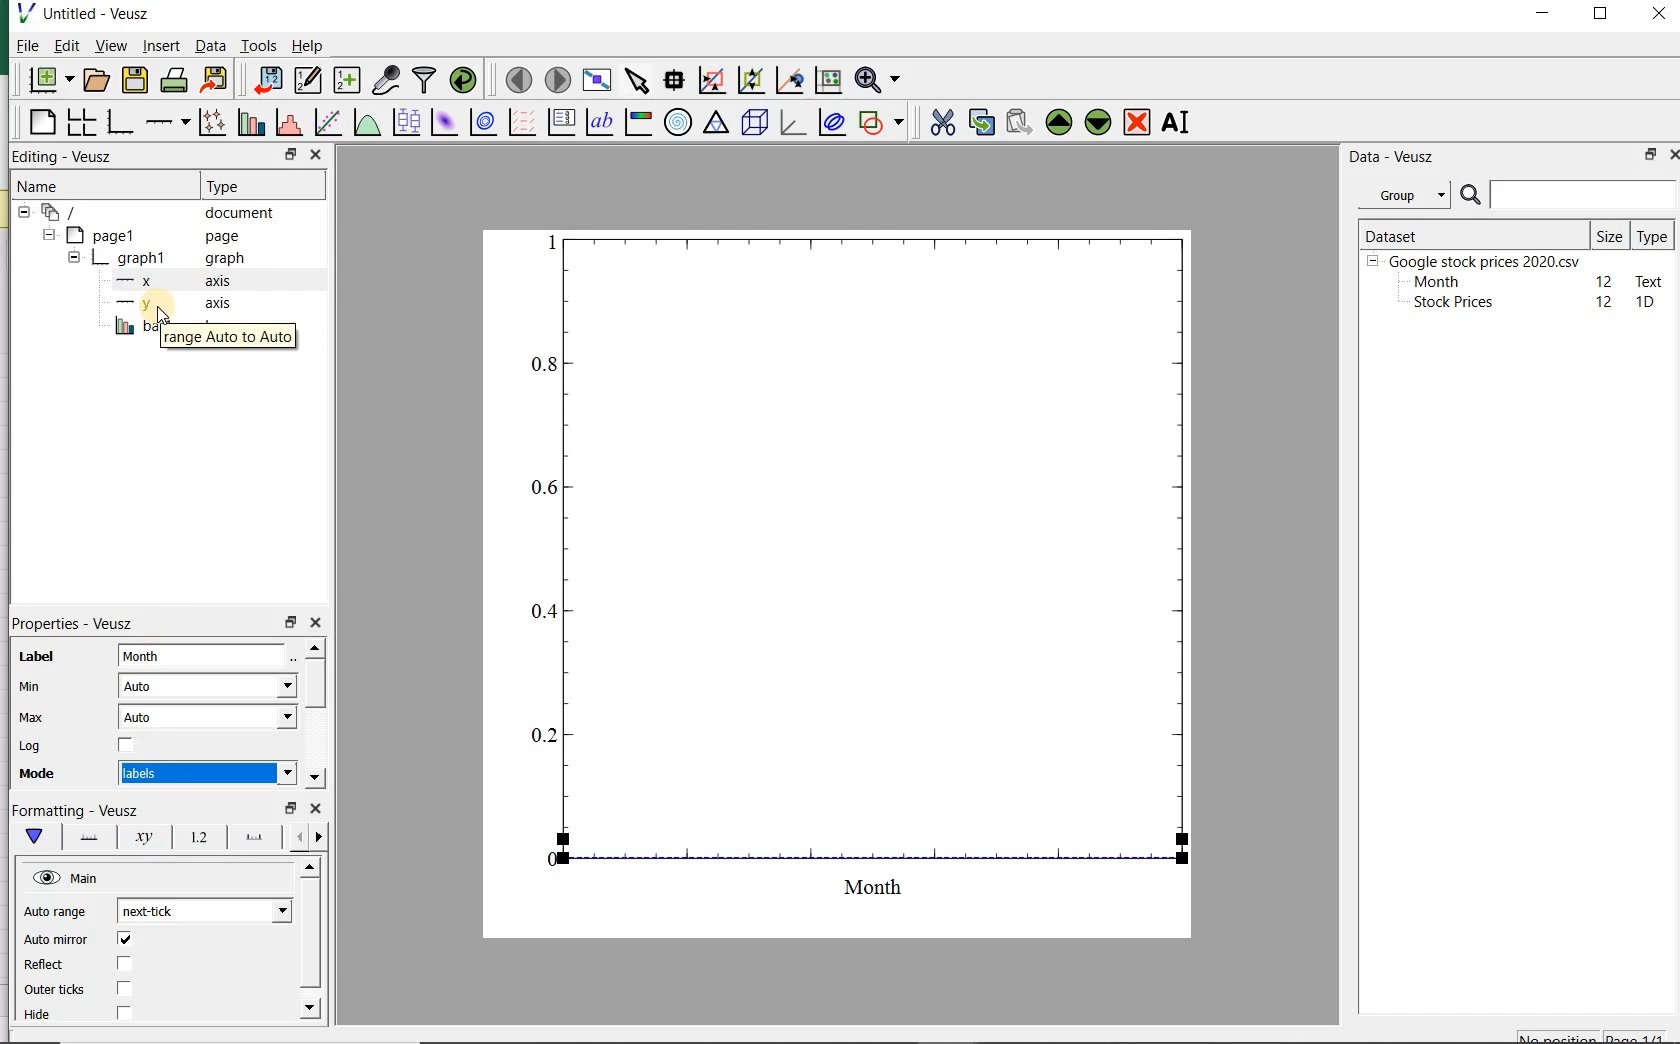 This screenshot has width=1680, height=1044. What do you see at coordinates (1098, 122) in the screenshot?
I see `move the selected widget down` at bounding box center [1098, 122].